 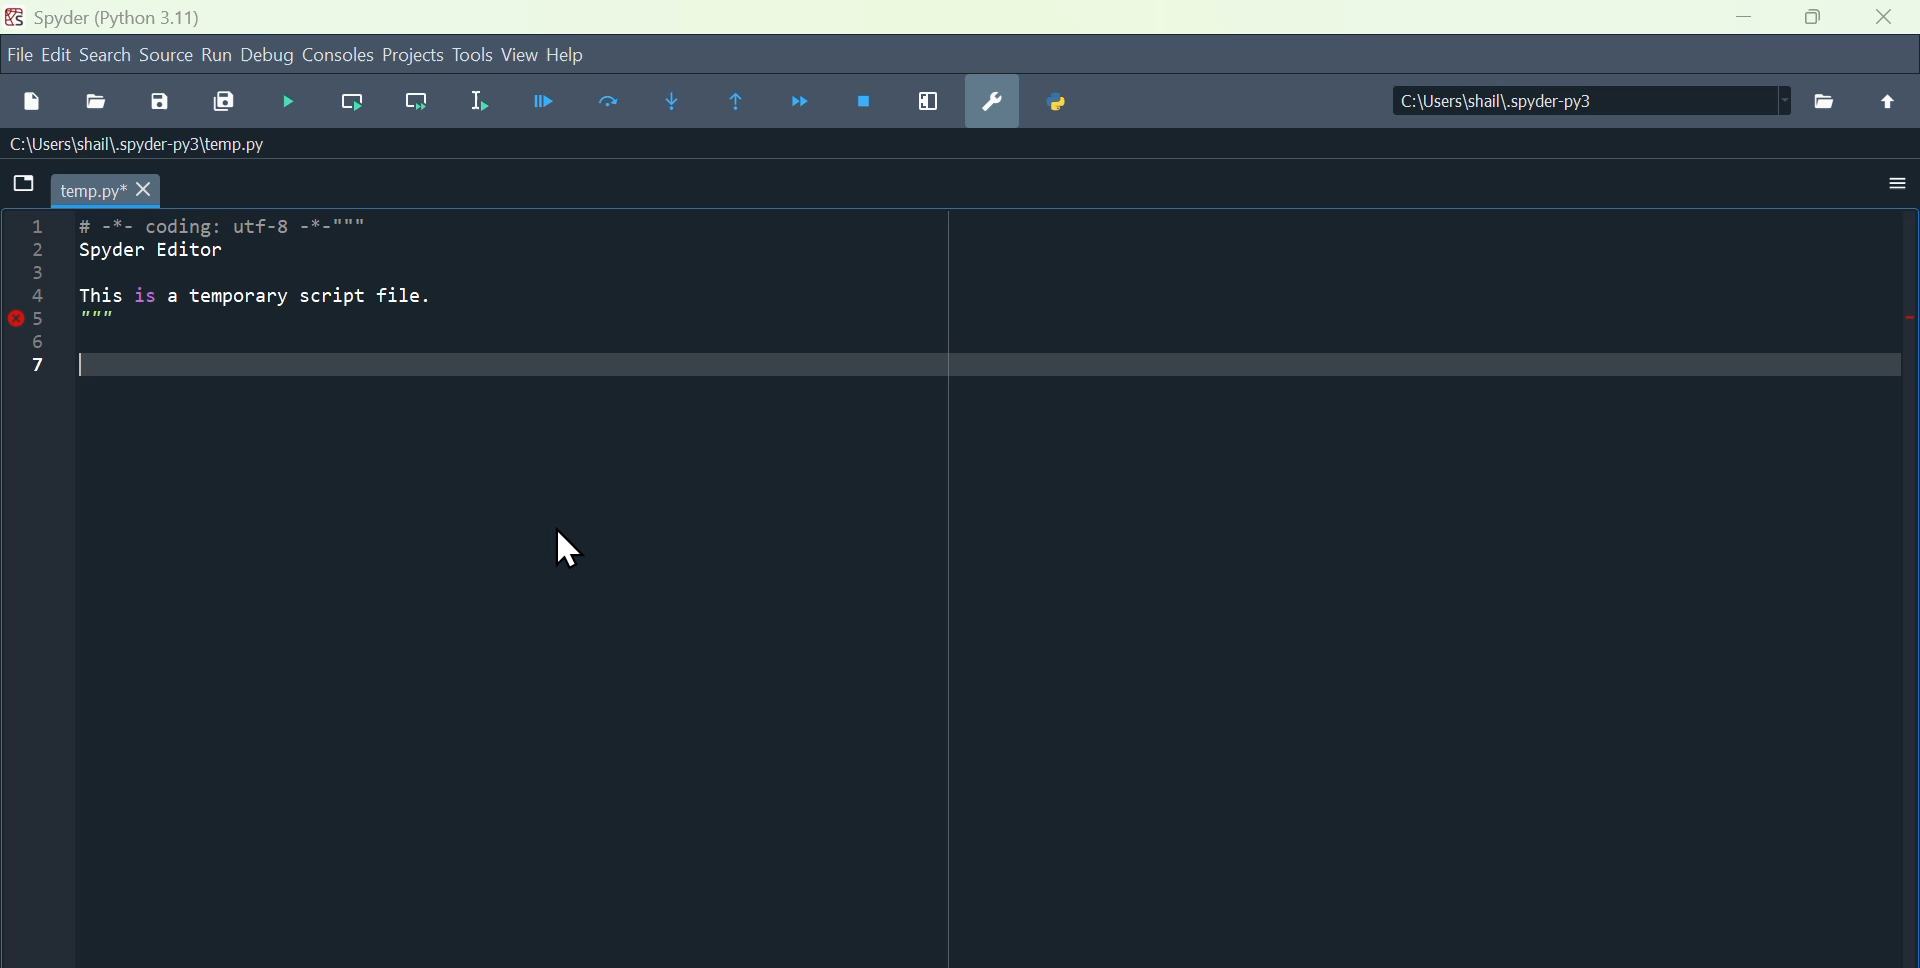 What do you see at coordinates (581, 57) in the screenshot?
I see `help` at bounding box center [581, 57].